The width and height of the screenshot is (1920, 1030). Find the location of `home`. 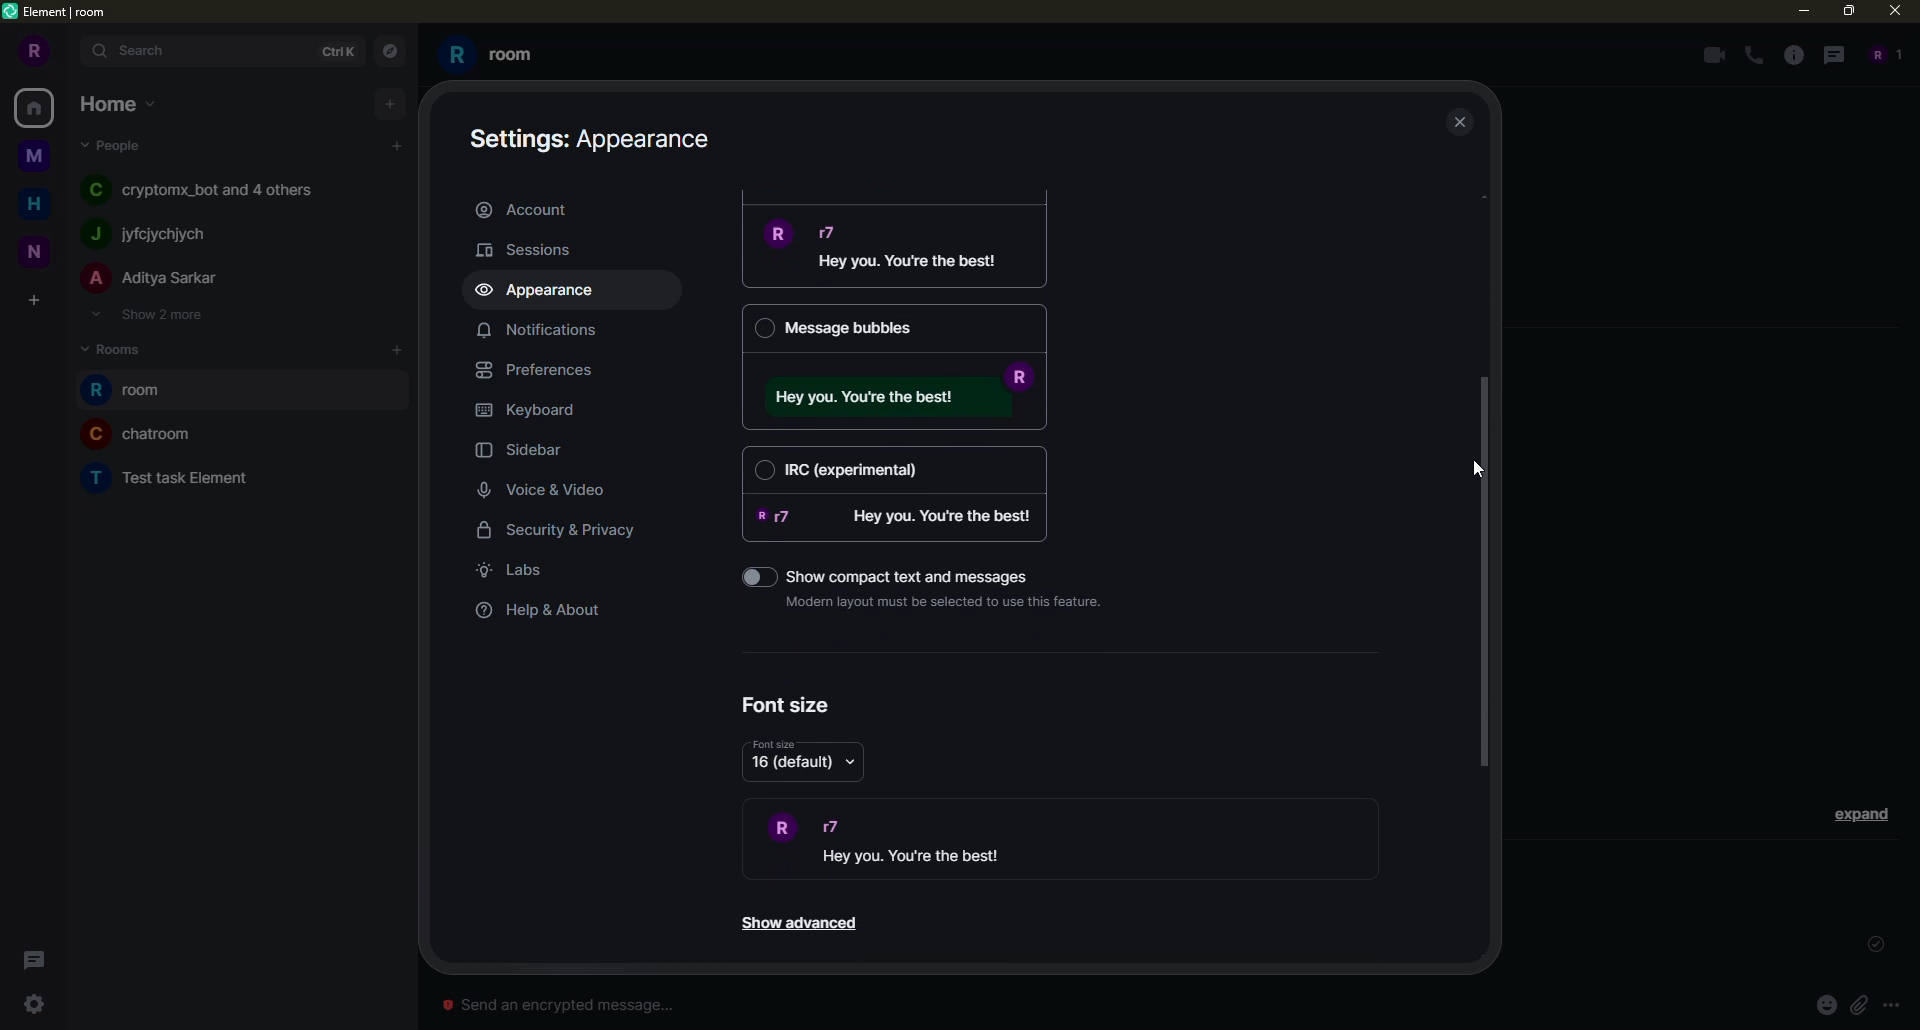

home is located at coordinates (38, 107).